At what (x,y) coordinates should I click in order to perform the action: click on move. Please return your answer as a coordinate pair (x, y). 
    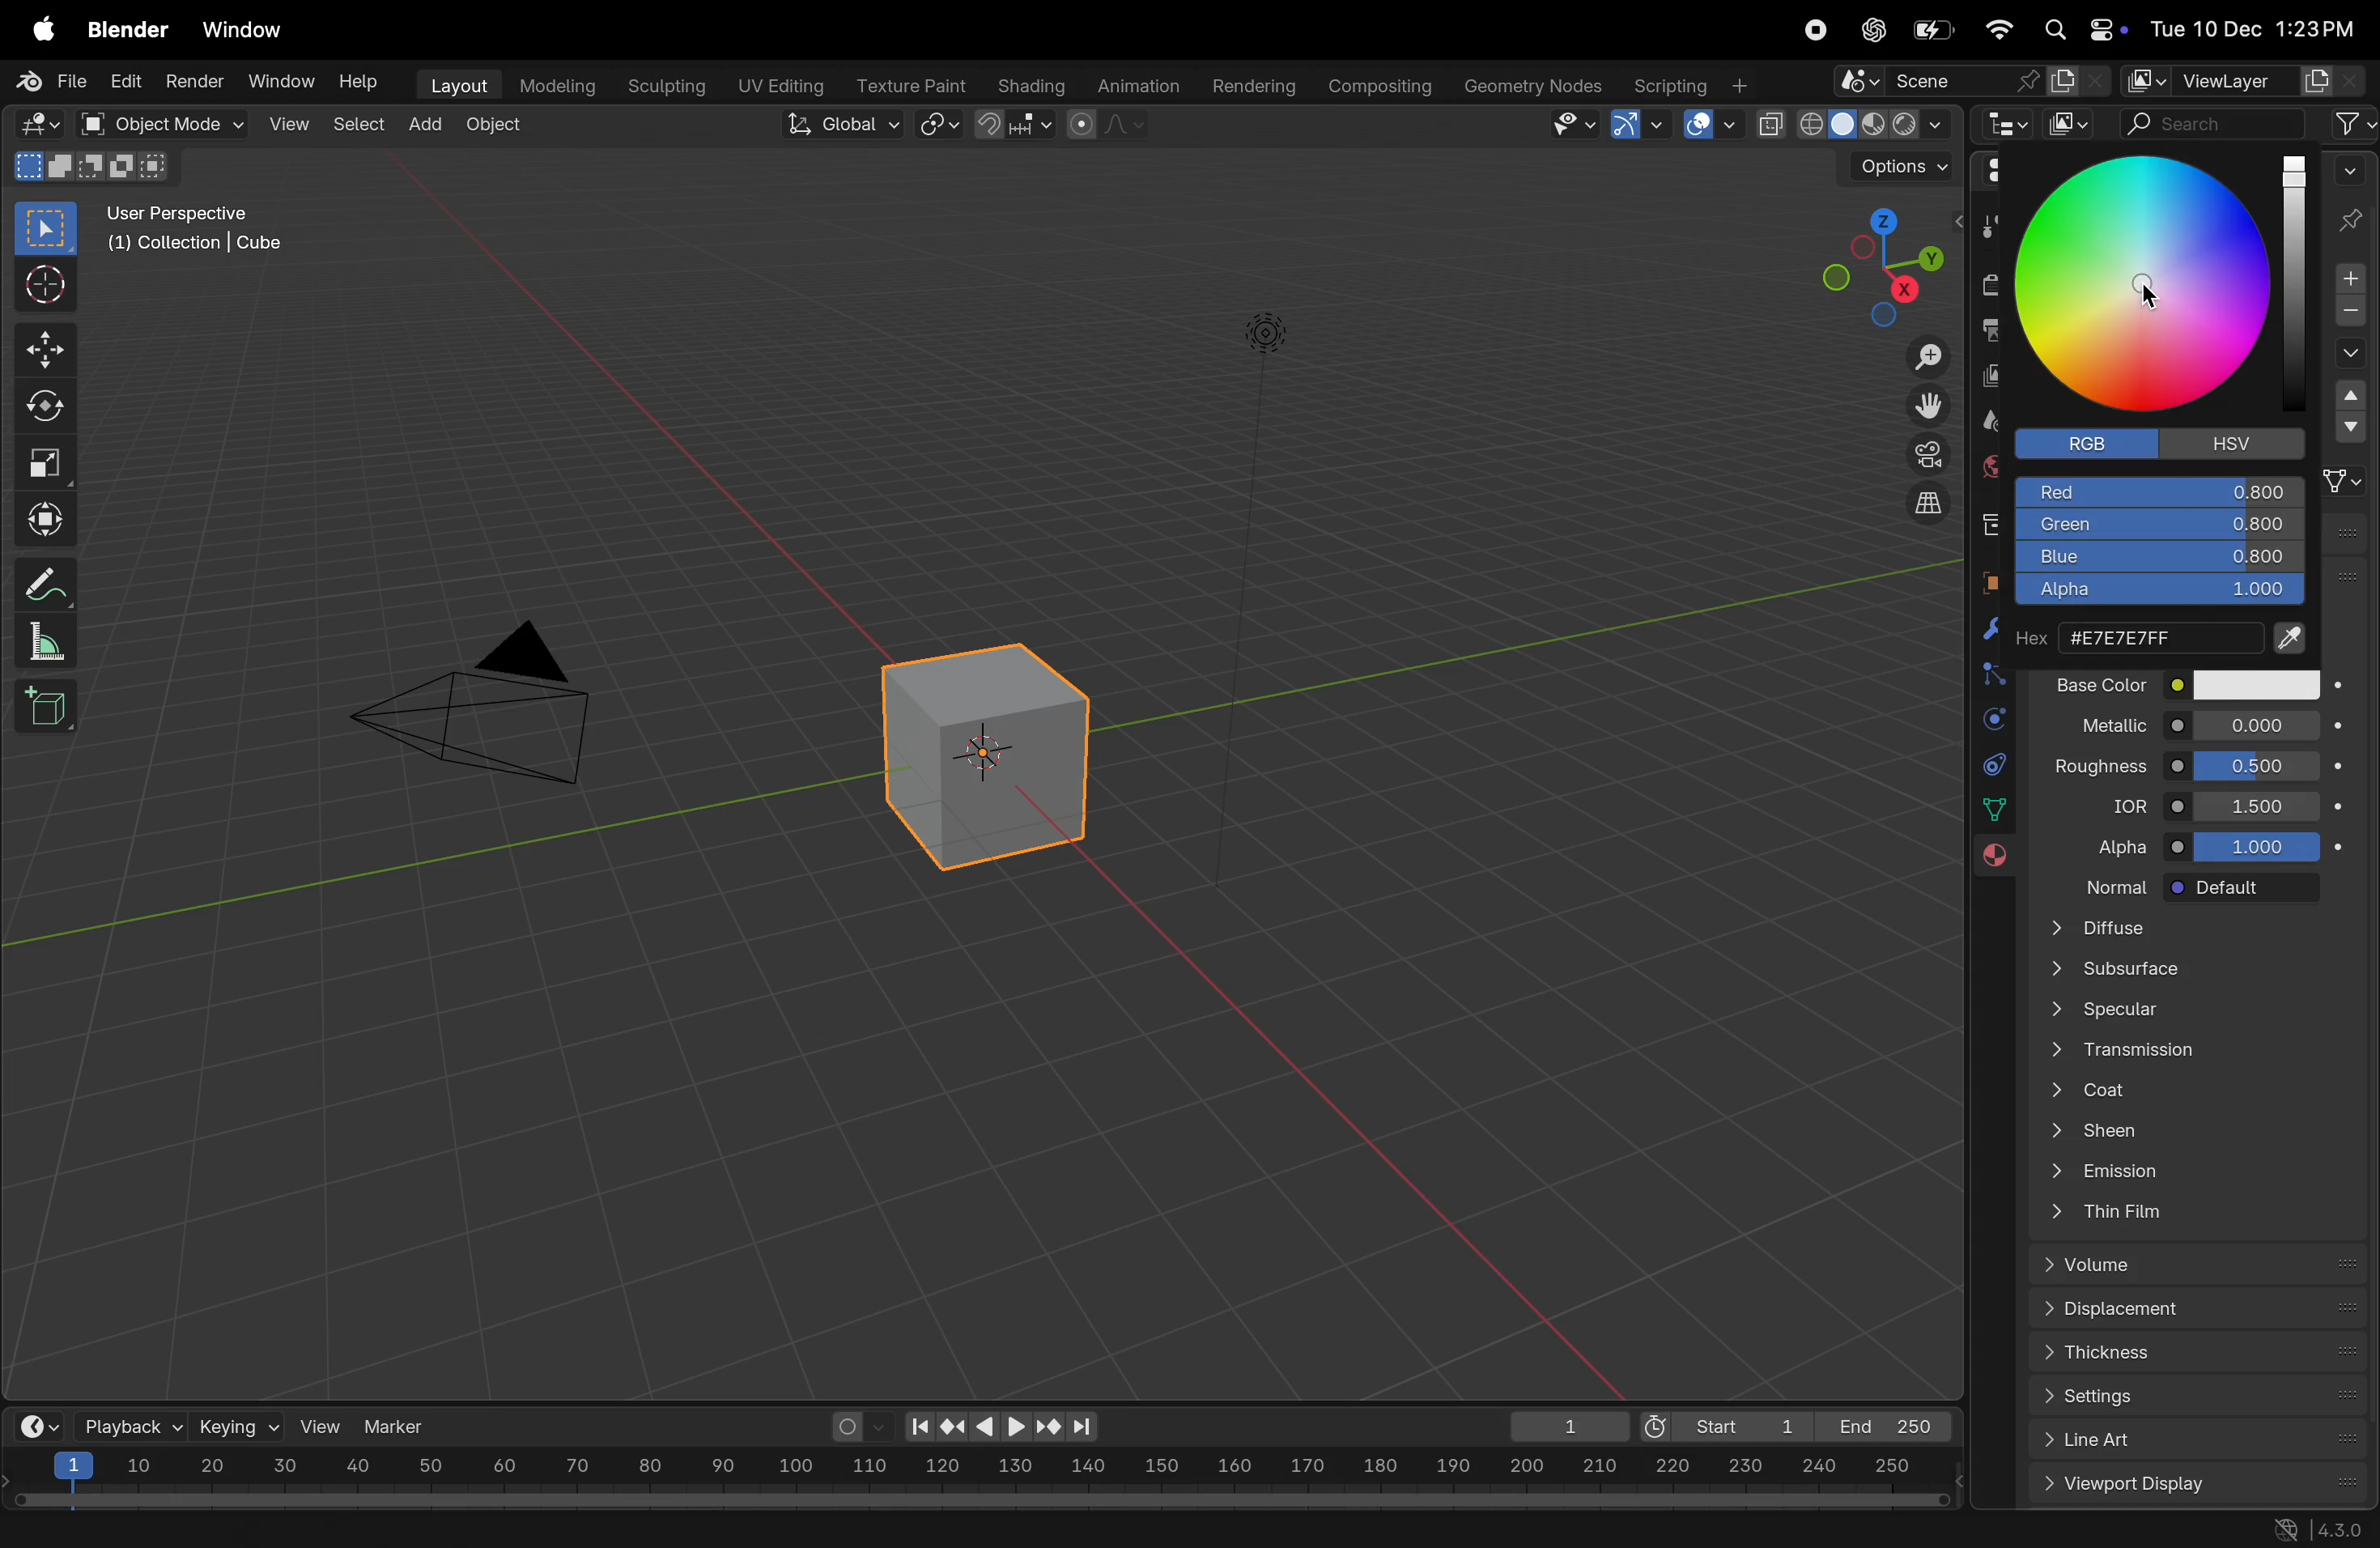
    Looking at the image, I should click on (44, 351).